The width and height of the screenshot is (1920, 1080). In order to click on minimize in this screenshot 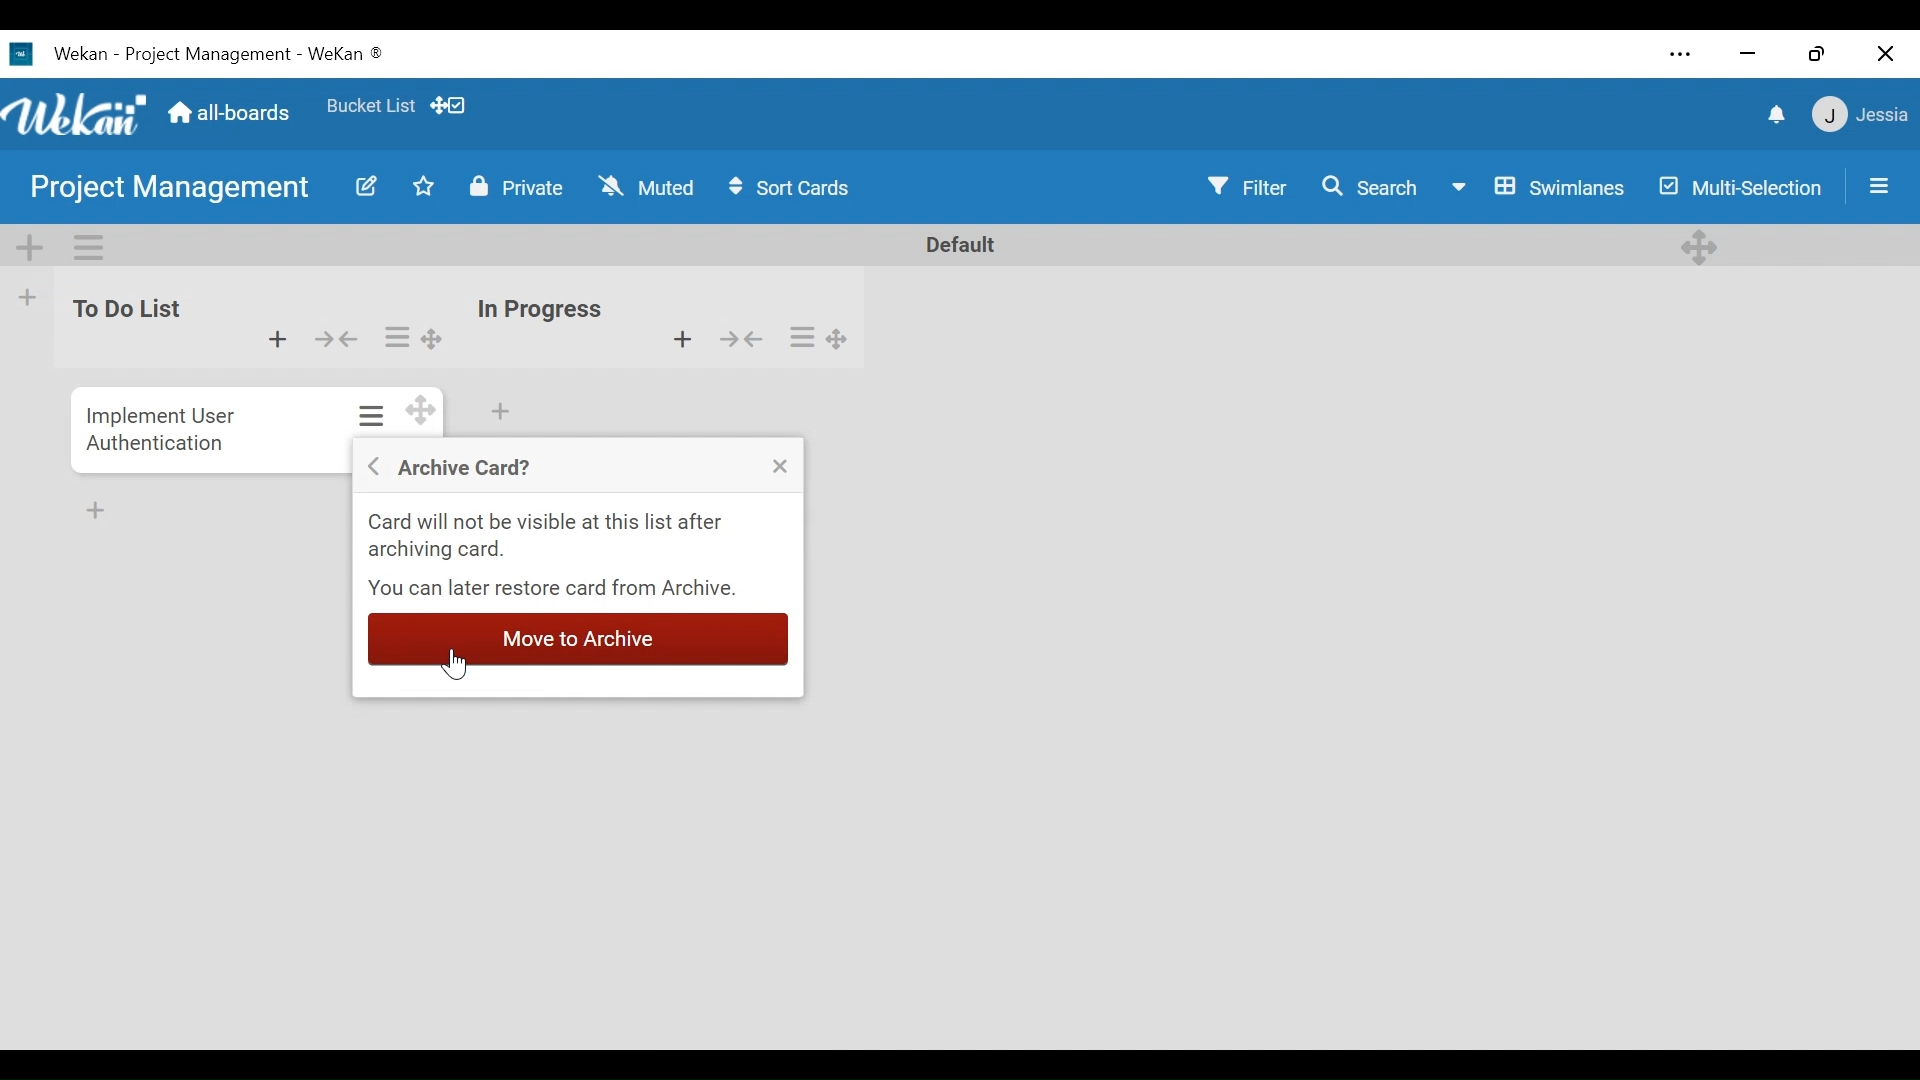, I will do `click(1747, 56)`.